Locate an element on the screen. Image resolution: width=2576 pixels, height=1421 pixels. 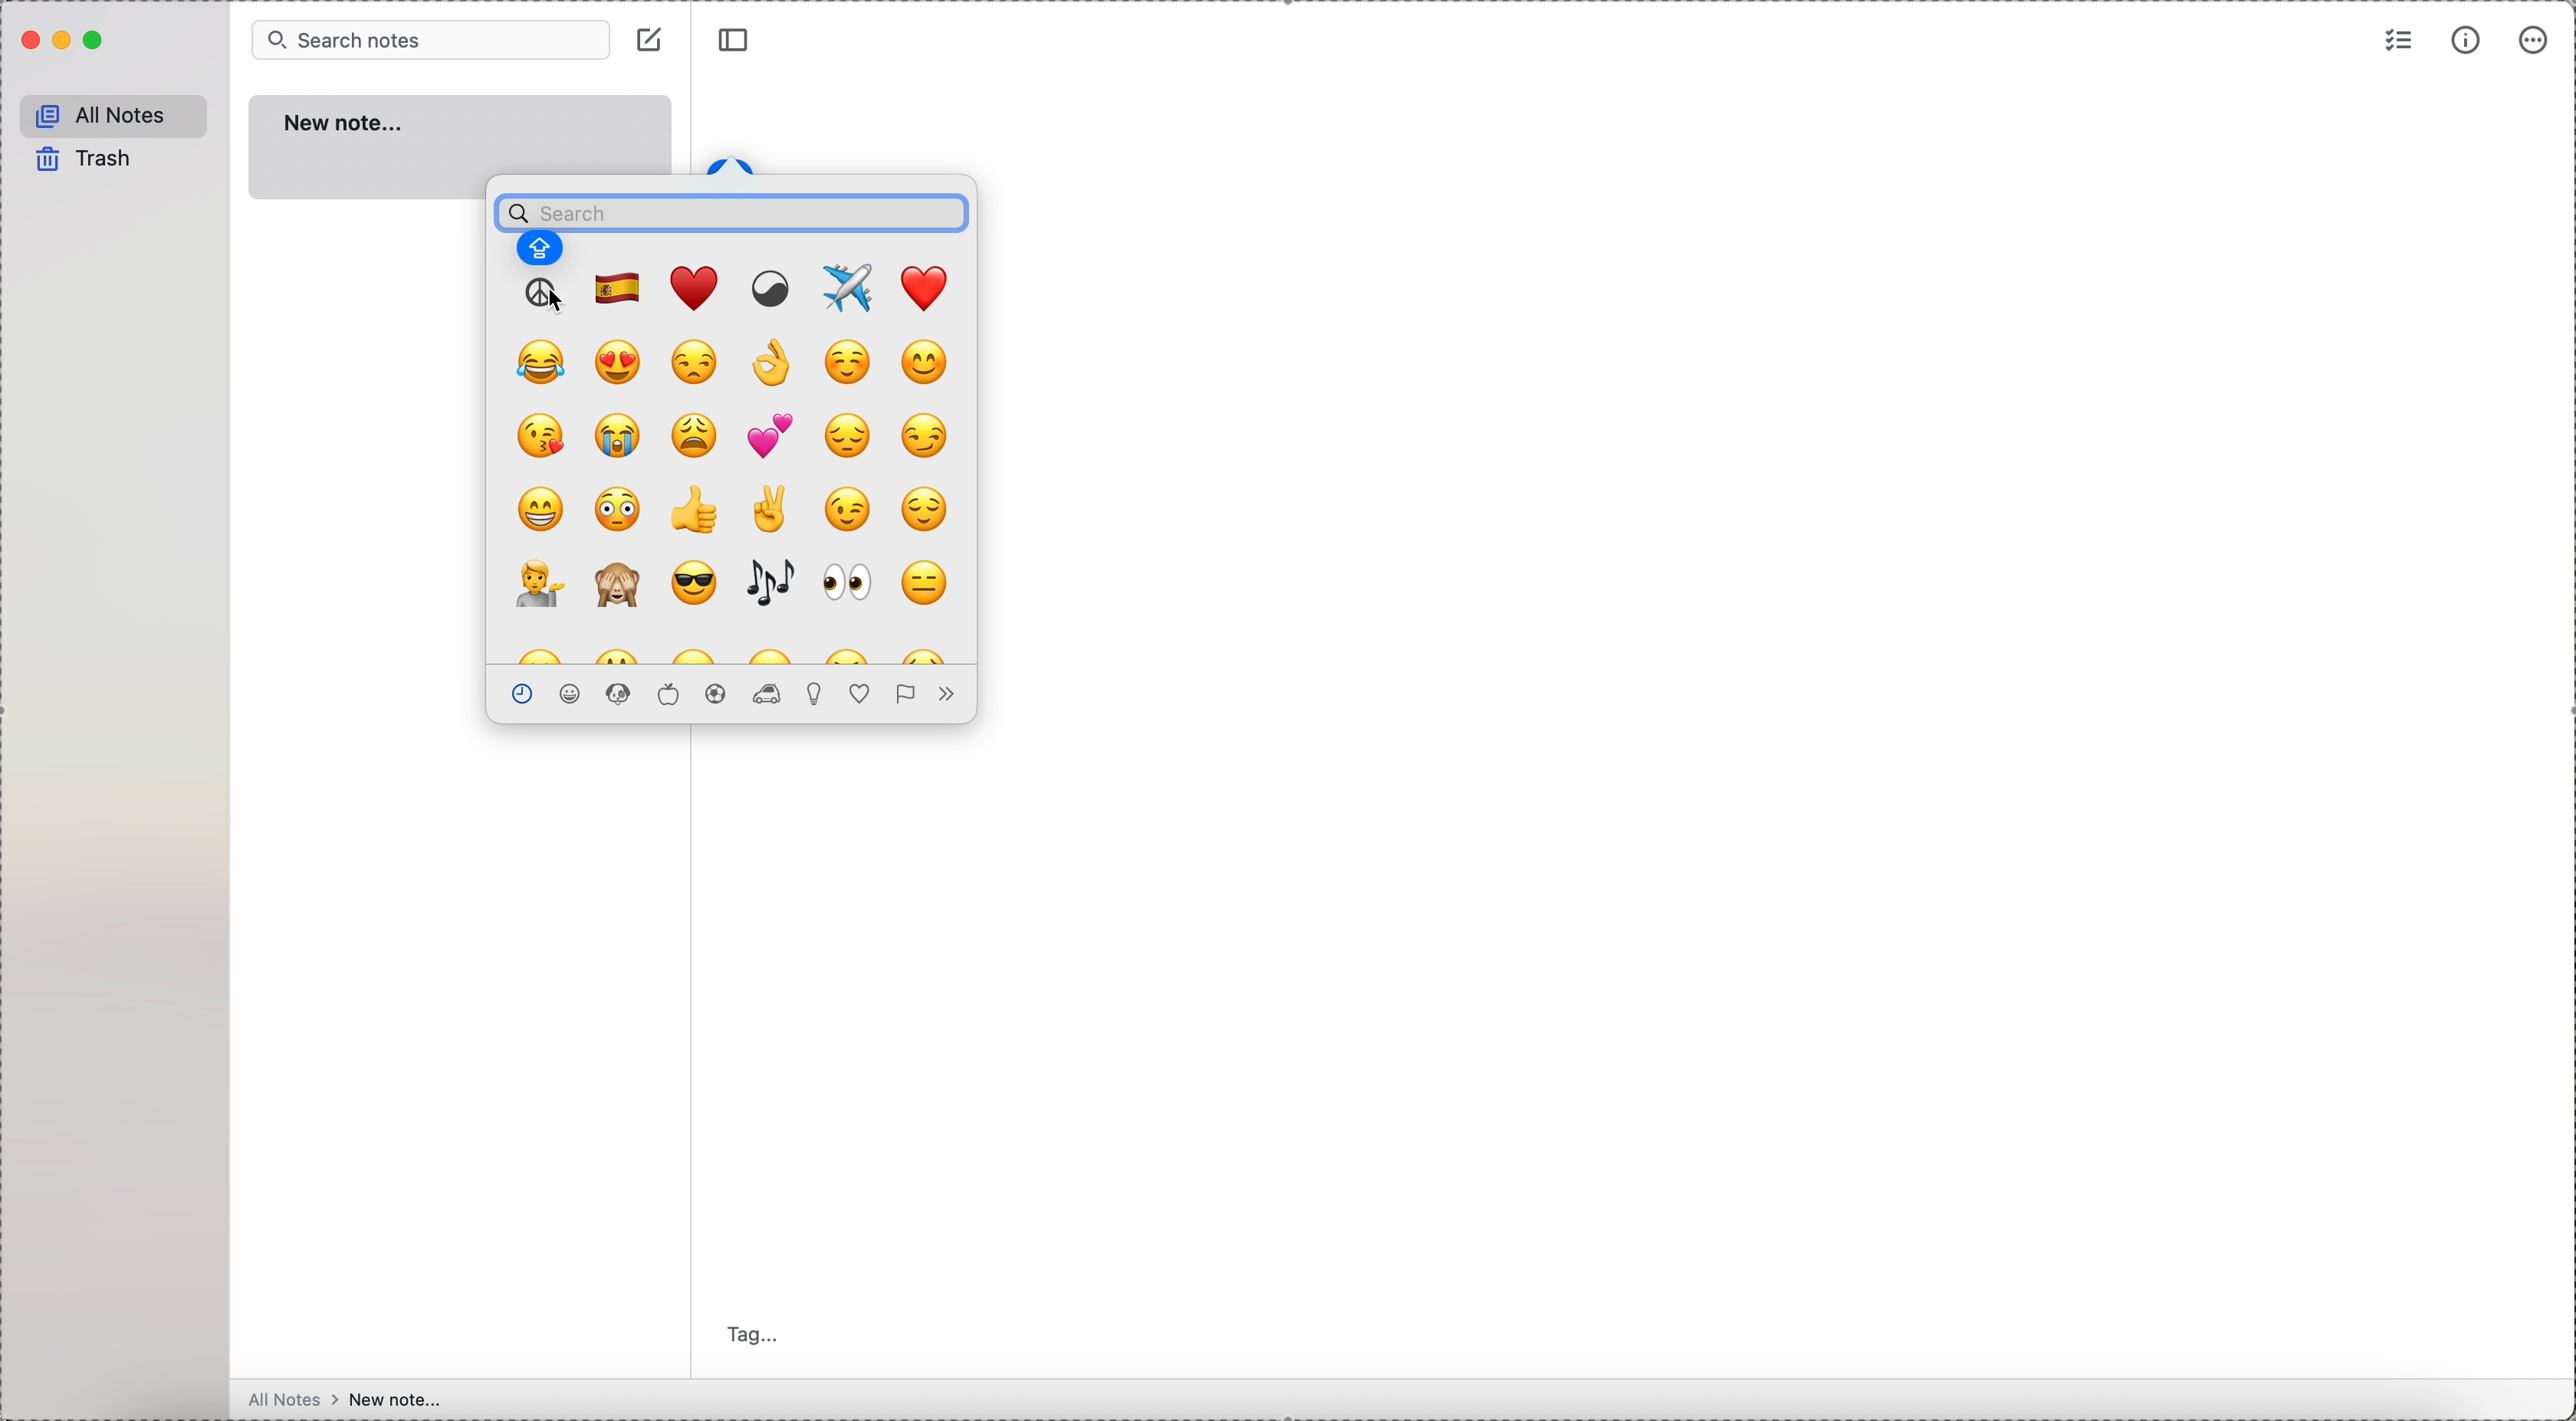
emojis is located at coordinates (620, 693).